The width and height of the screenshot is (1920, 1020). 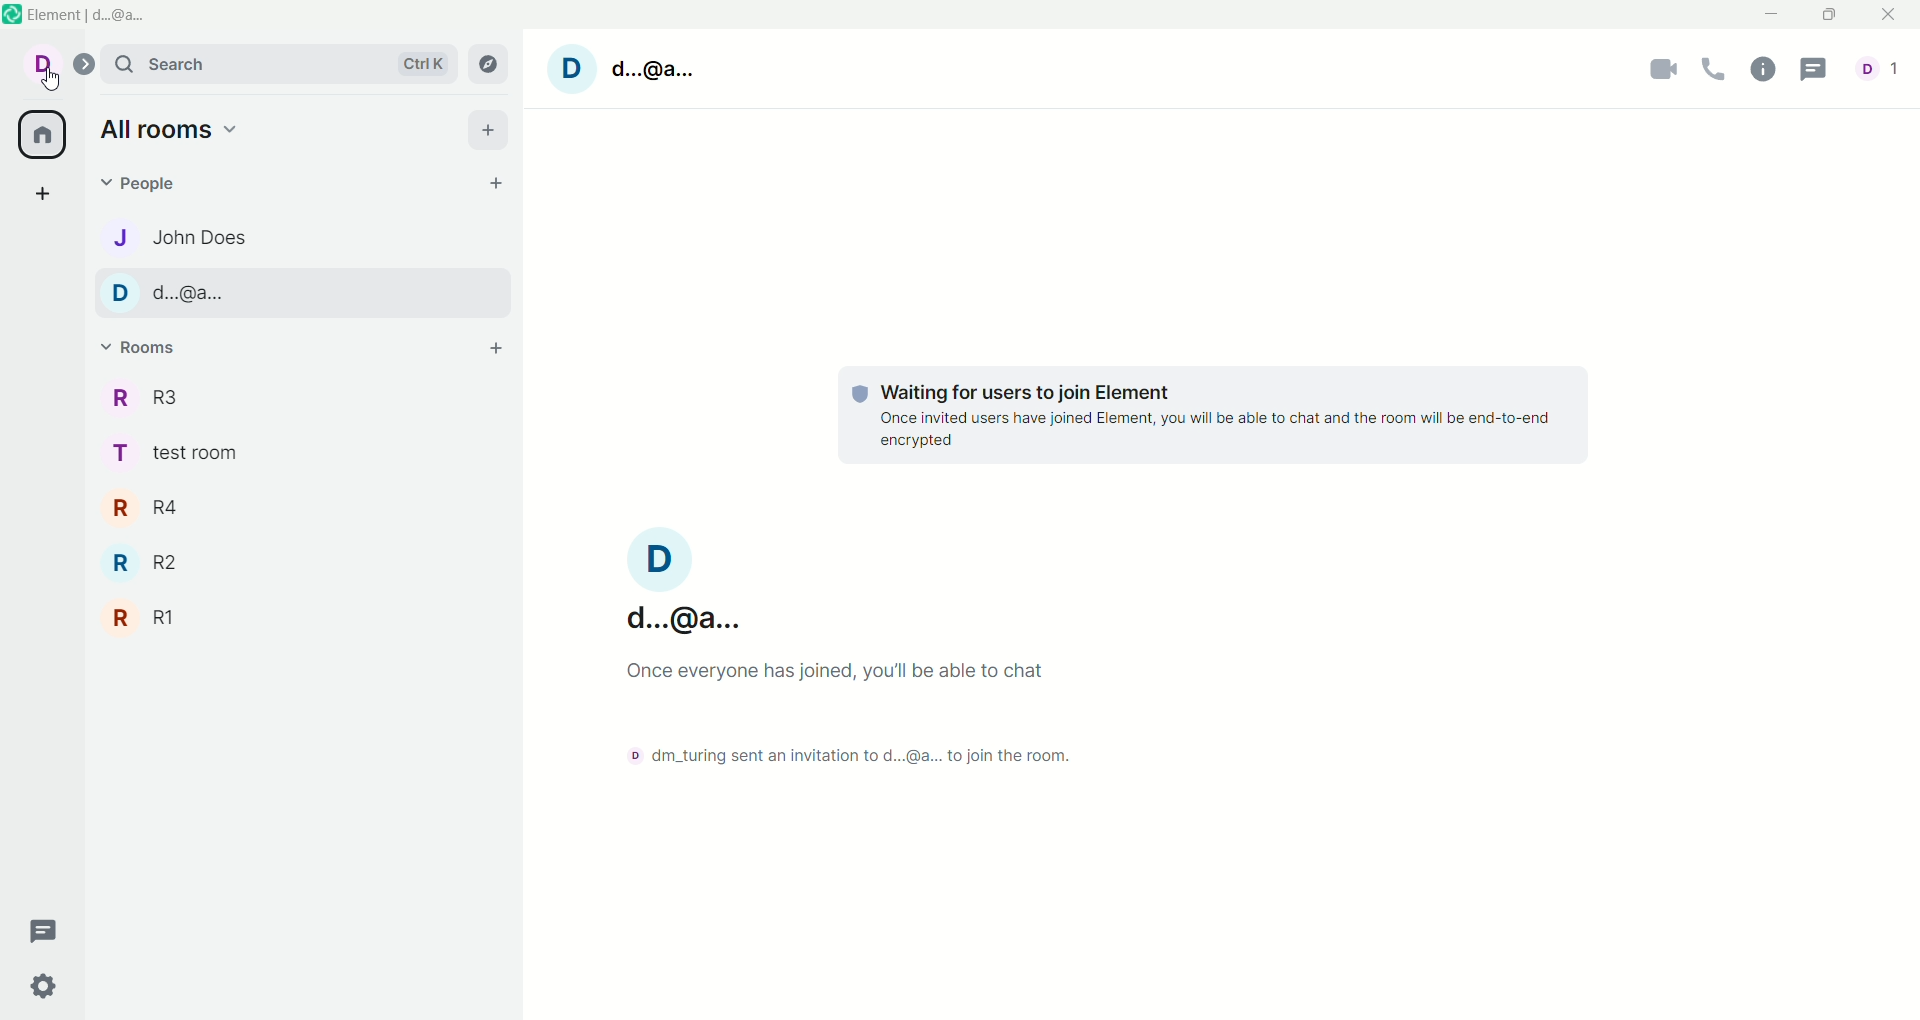 What do you see at coordinates (110, 17) in the screenshot?
I see `element|d..@a` at bounding box center [110, 17].